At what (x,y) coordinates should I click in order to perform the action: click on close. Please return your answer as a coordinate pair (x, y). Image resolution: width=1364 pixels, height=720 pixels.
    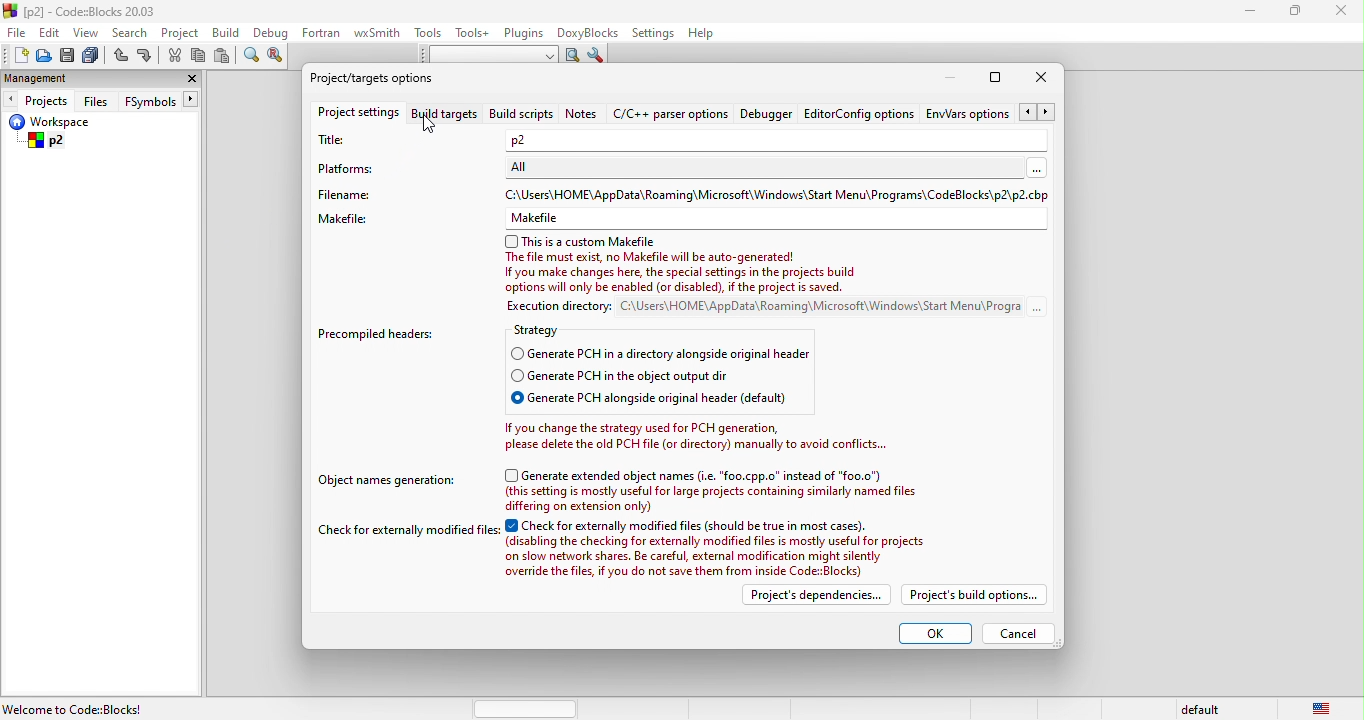
    Looking at the image, I should click on (1041, 78).